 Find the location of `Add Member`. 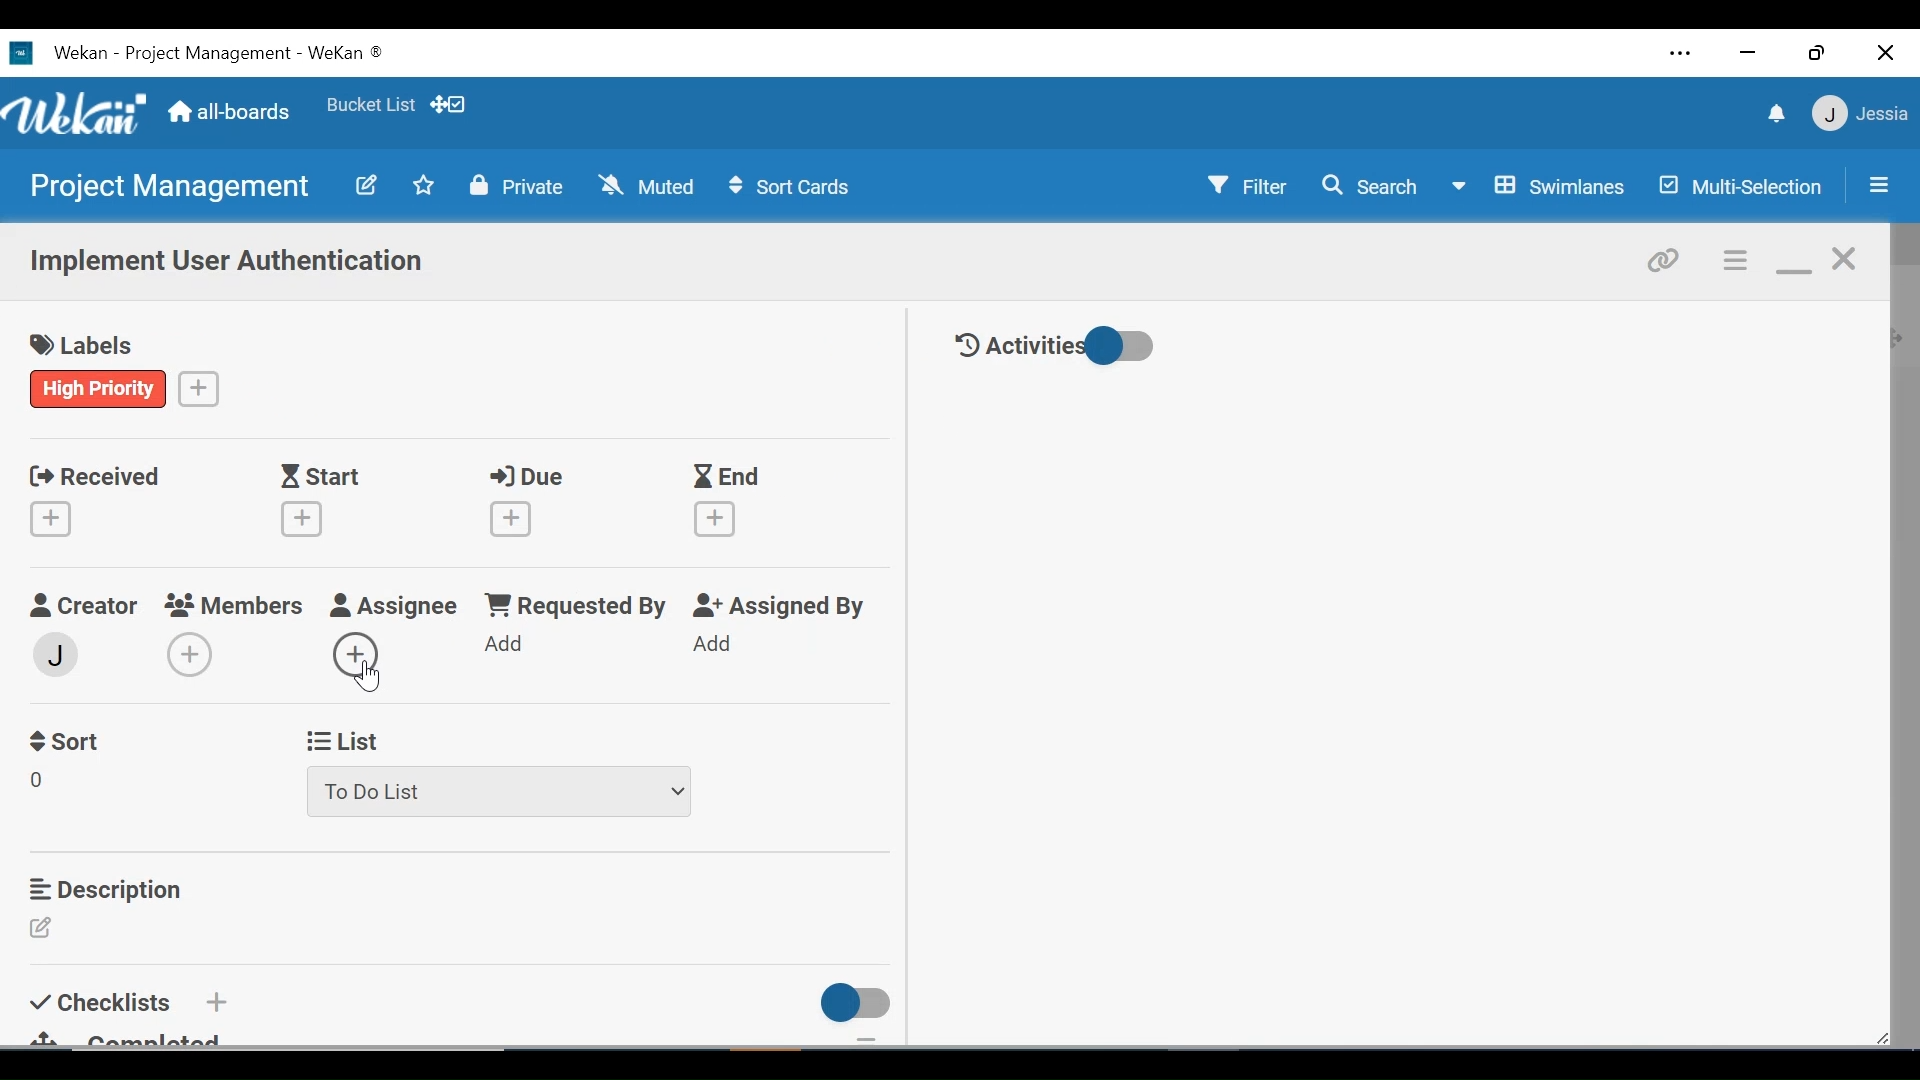

Add Member is located at coordinates (362, 652).